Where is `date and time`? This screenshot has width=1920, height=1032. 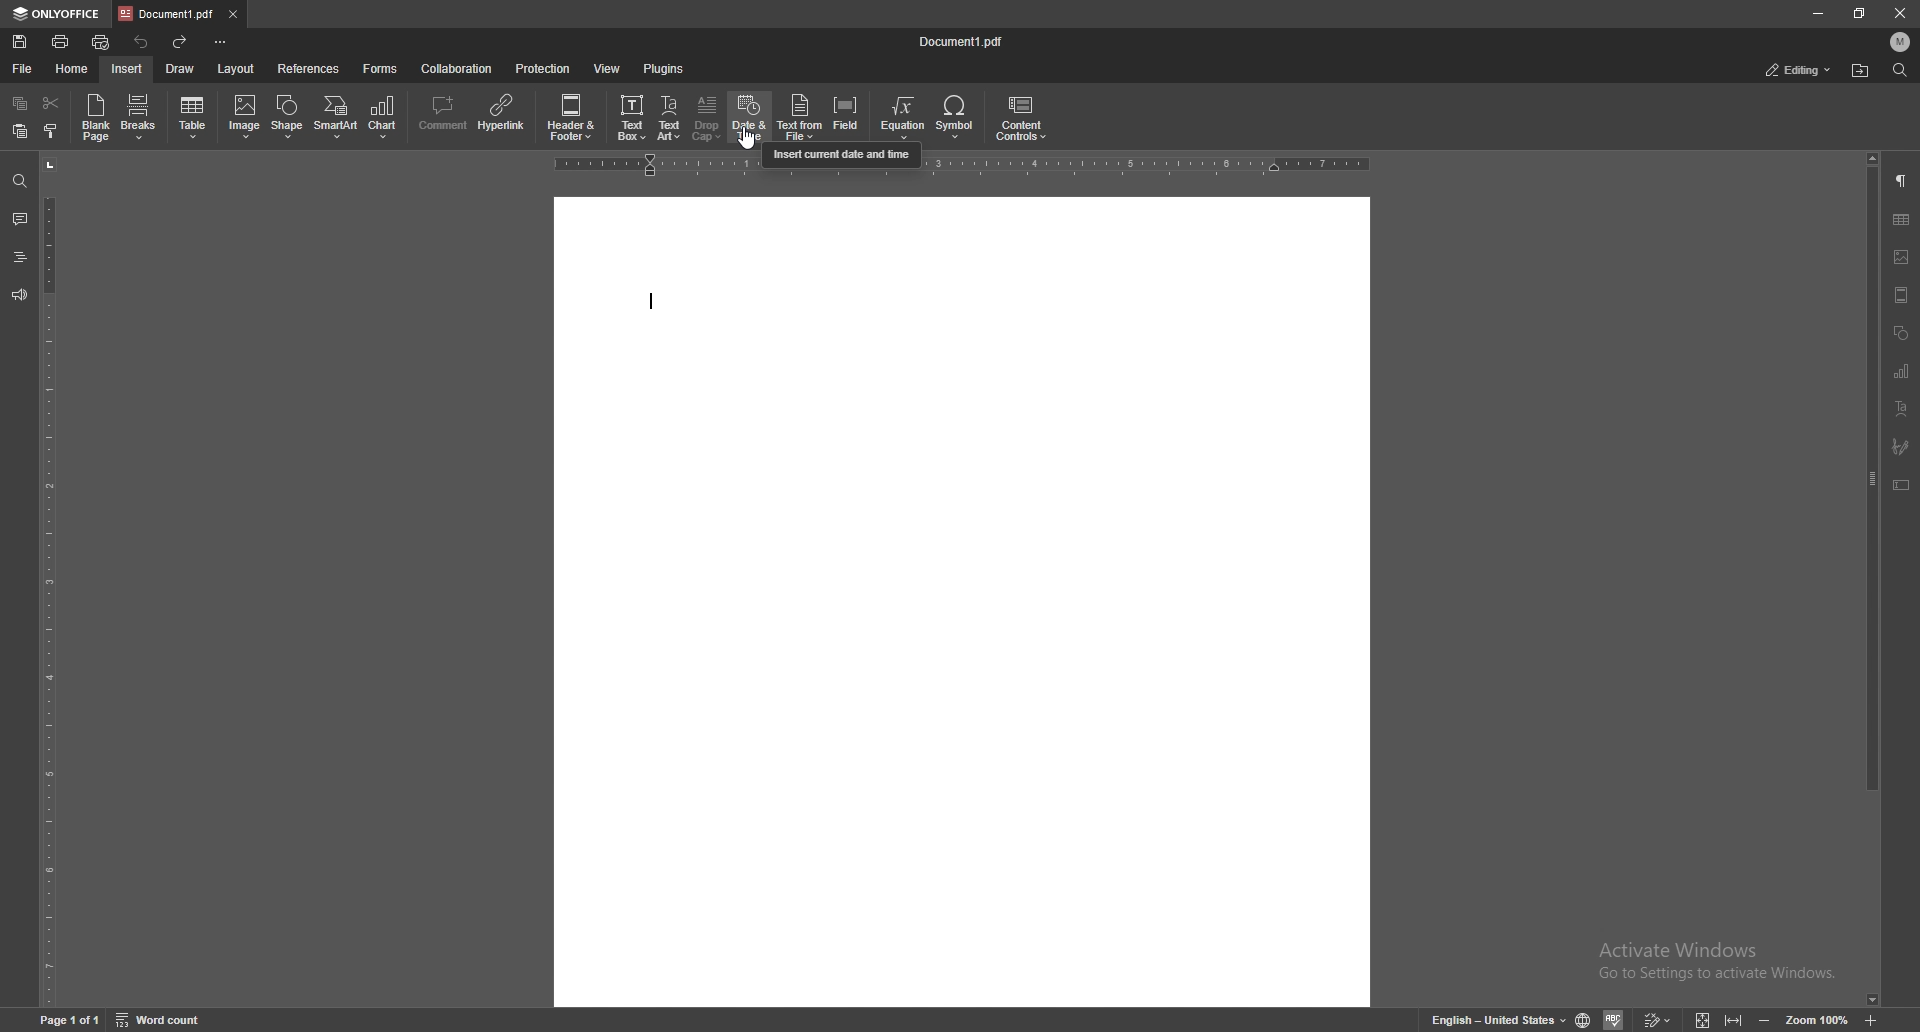
date and time is located at coordinates (749, 118).